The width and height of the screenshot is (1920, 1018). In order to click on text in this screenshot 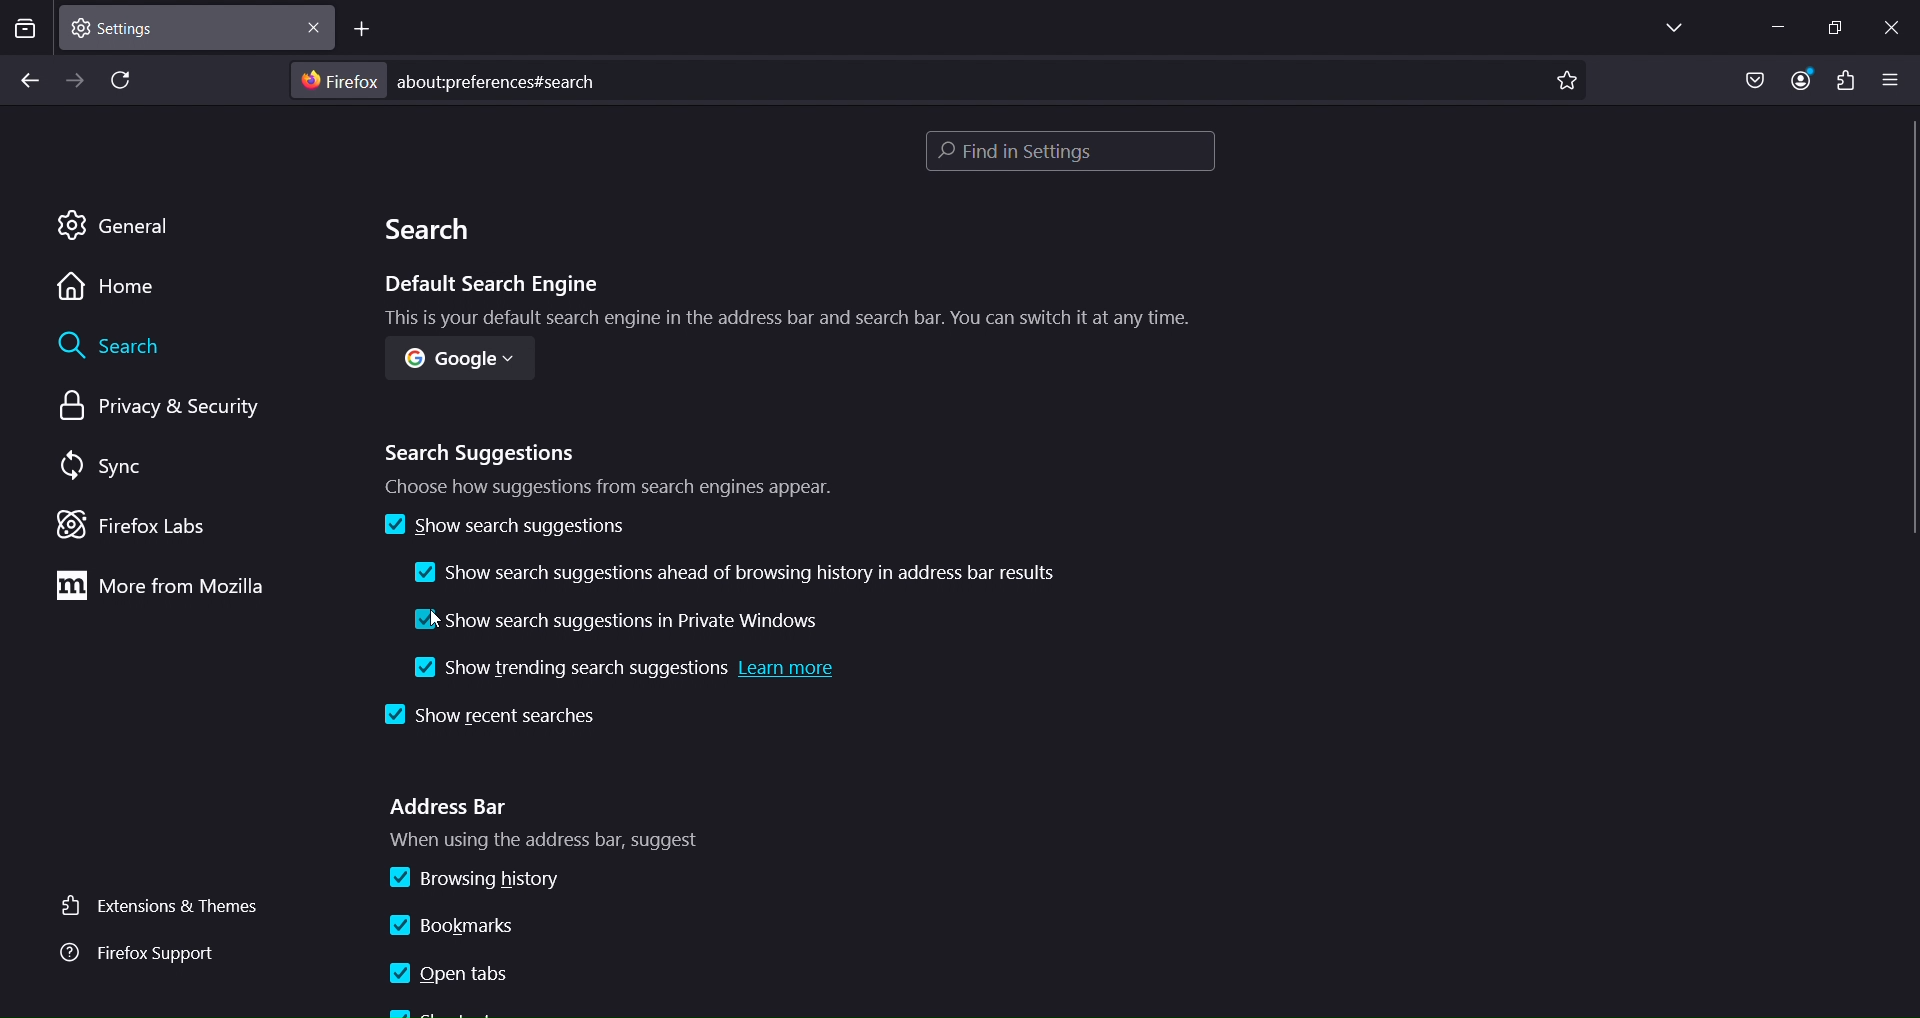, I will do `click(448, 80)`.